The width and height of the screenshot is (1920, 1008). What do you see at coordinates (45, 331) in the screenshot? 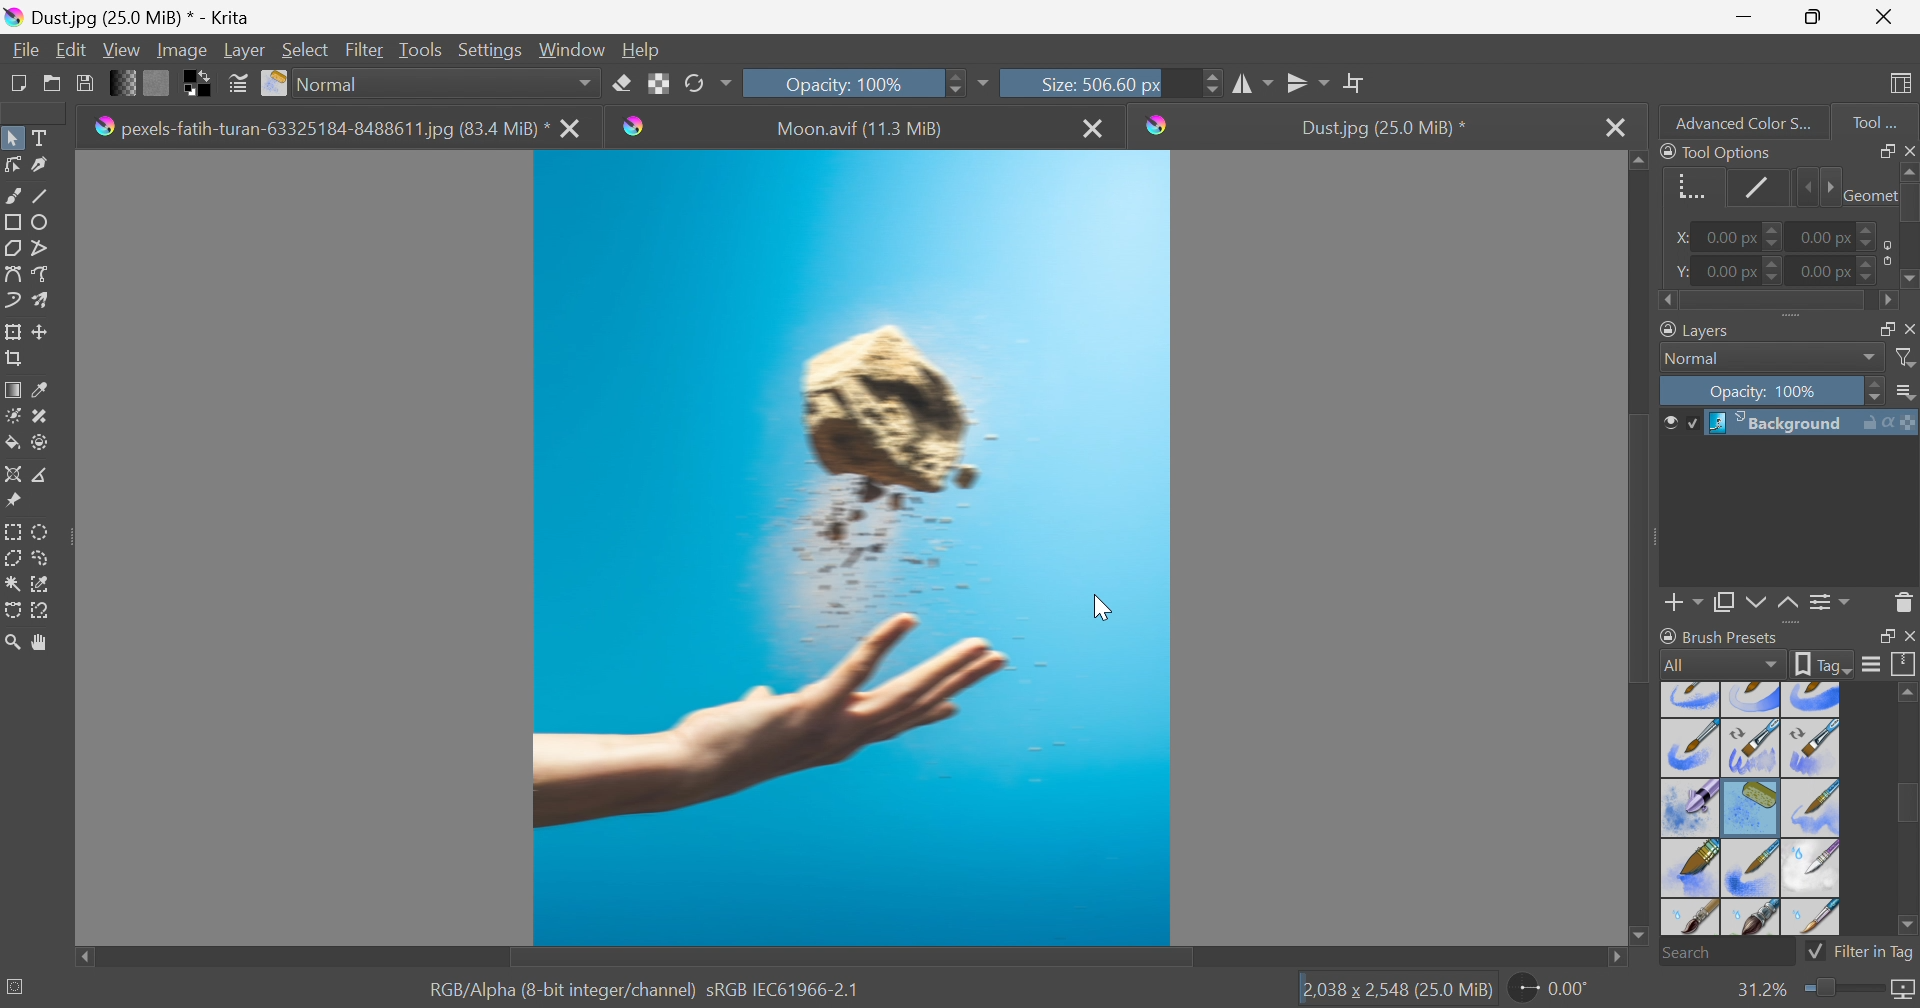
I see `Move a layer` at bounding box center [45, 331].